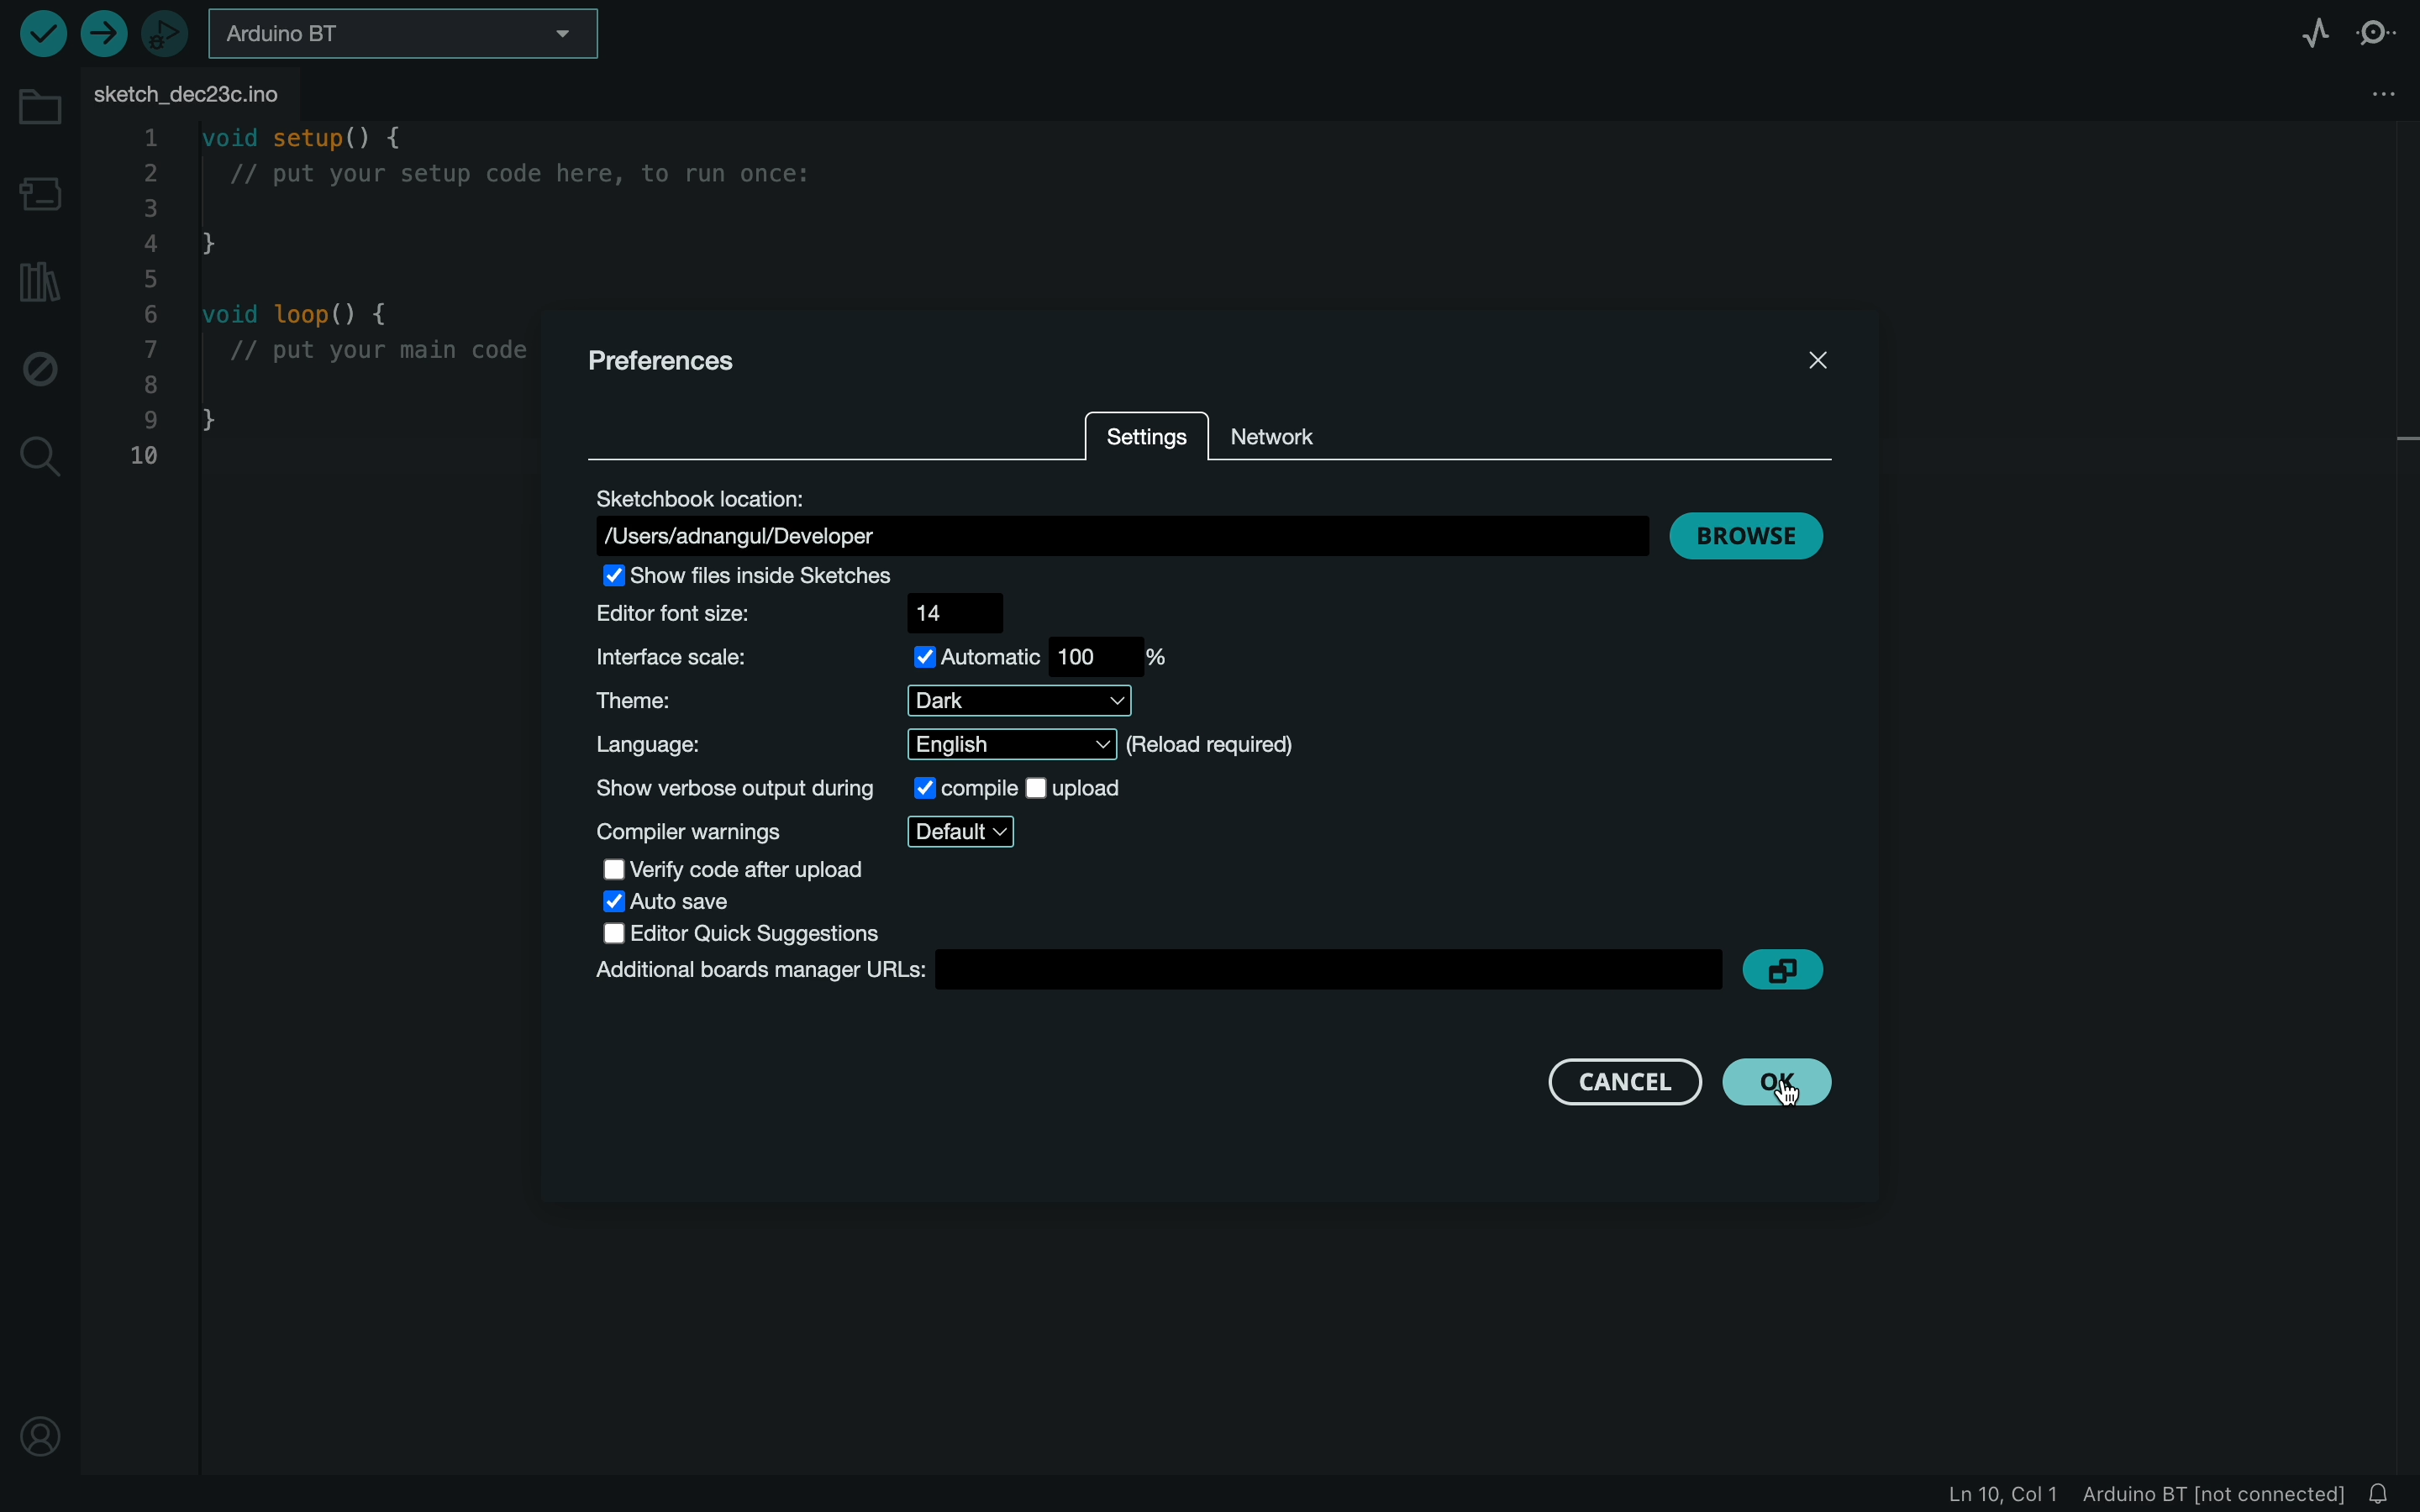 The height and width of the screenshot is (1512, 2420). I want to click on code, so click(323, 300).